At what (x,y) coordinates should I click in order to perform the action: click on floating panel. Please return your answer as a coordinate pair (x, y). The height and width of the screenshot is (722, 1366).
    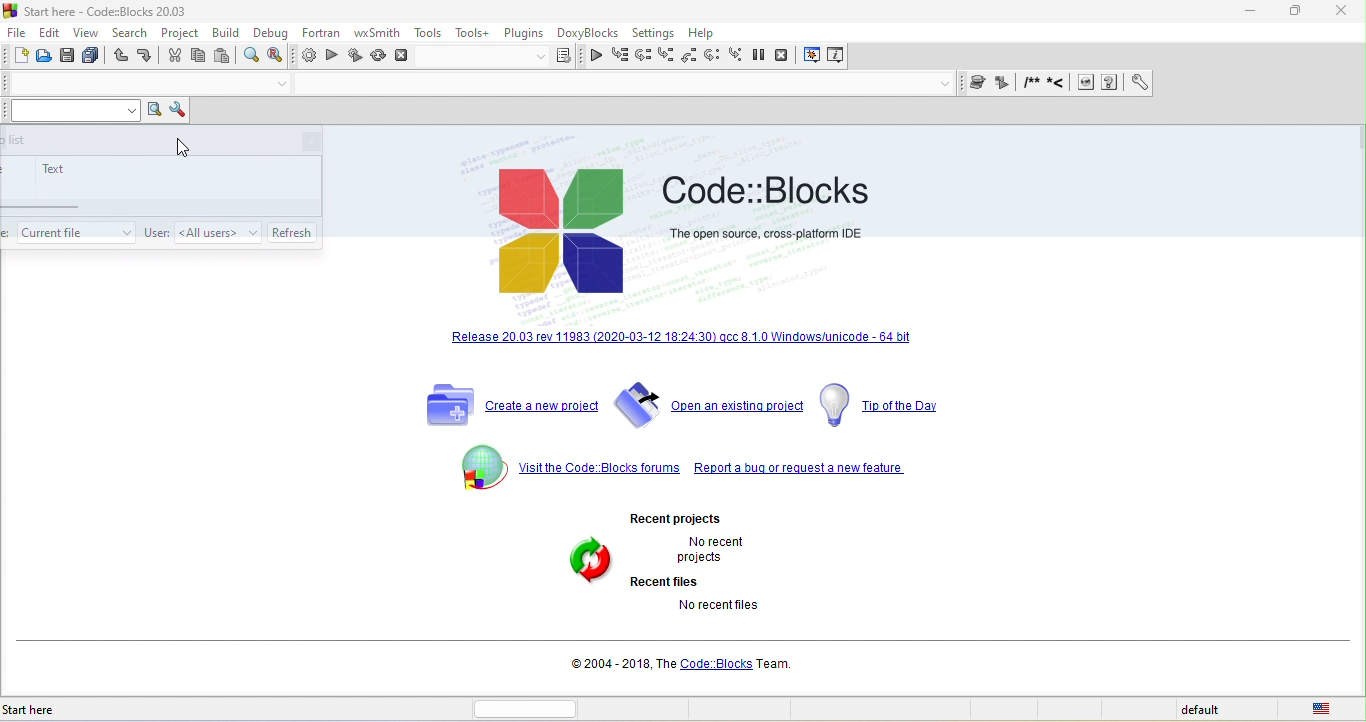
    Looking at the image, I should click on (161, 184).